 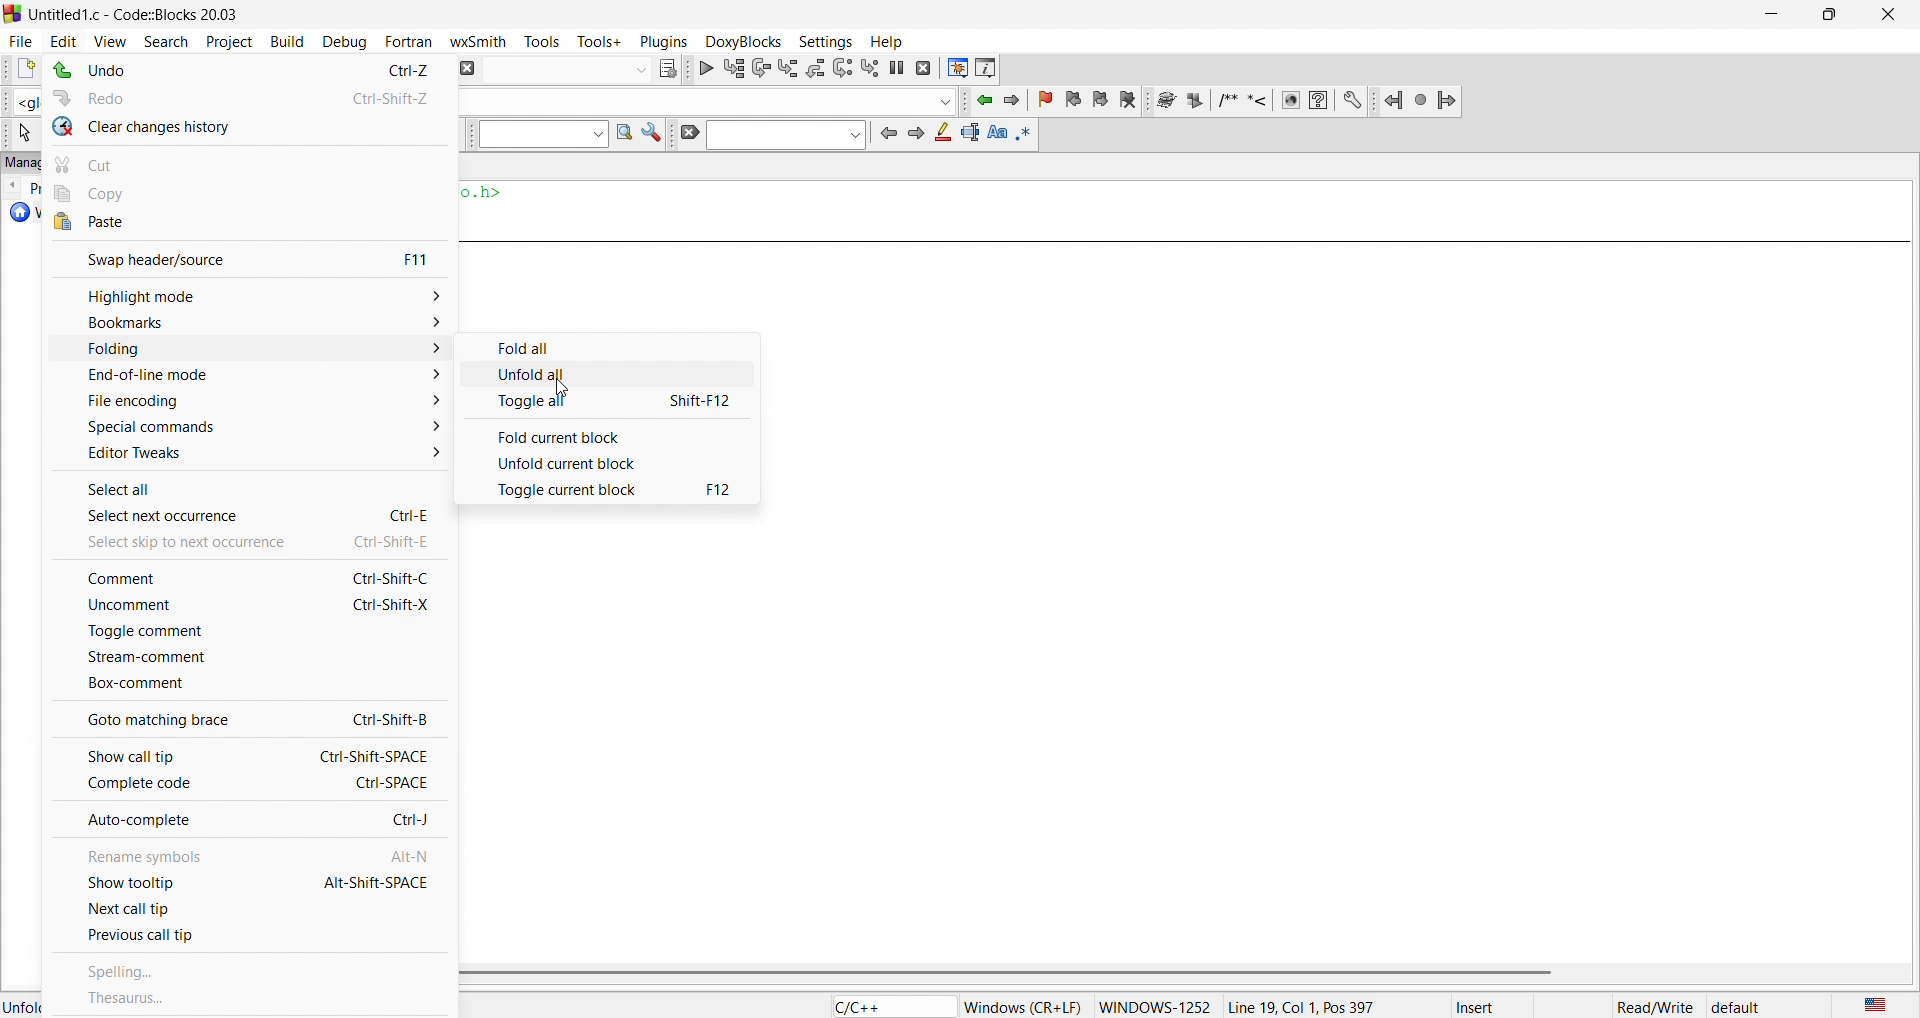 I want to click on rename symbols, so click(x=244, y=851).